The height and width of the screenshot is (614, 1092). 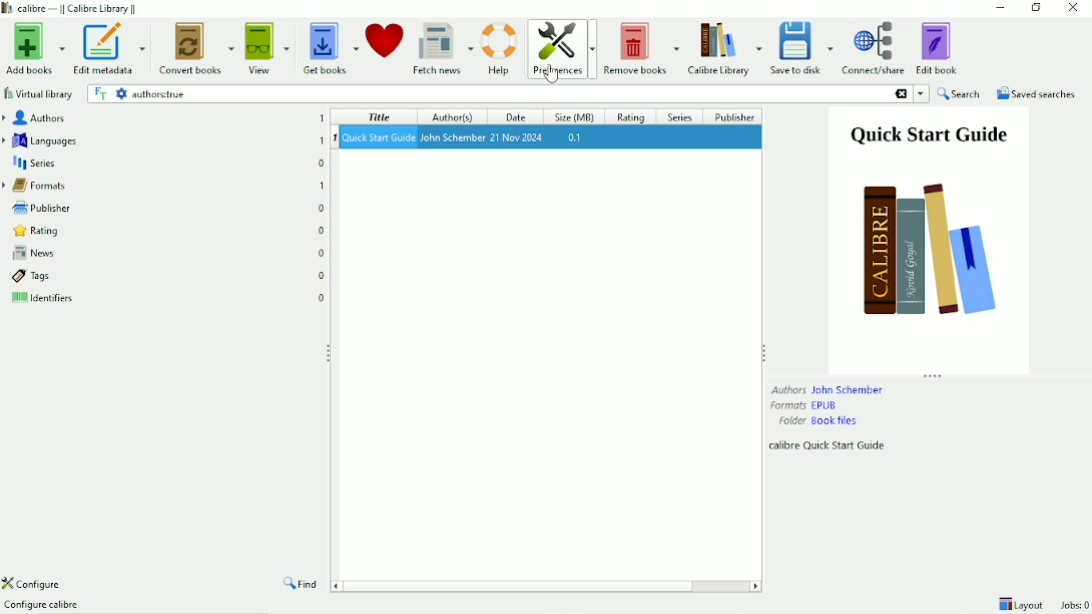 What do you see at coordinates (332, 48) in the screenshot?
I see `Get books` at bounding box center [332, 48].